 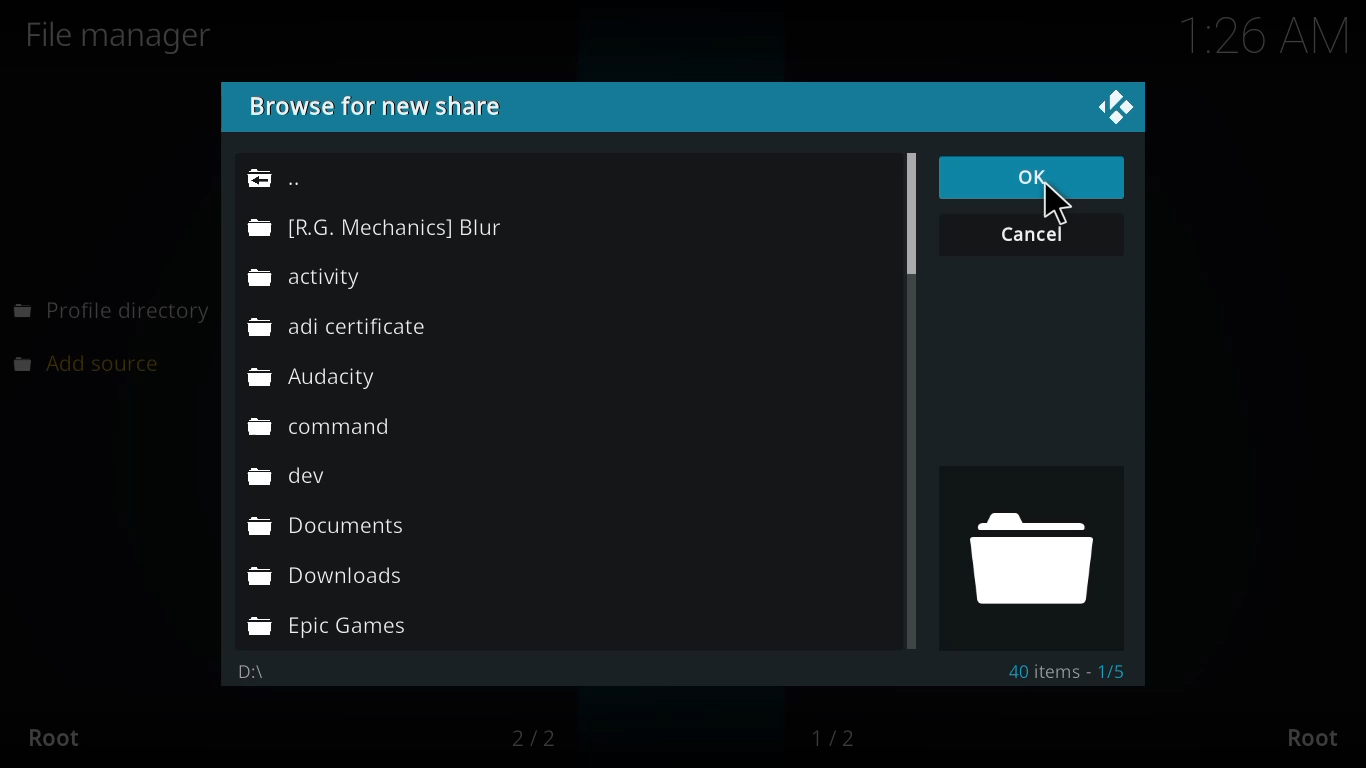 What do you see at coordinates (1249, 38) in the screenshot?
I see `time` at bounding box center [1249, 38].